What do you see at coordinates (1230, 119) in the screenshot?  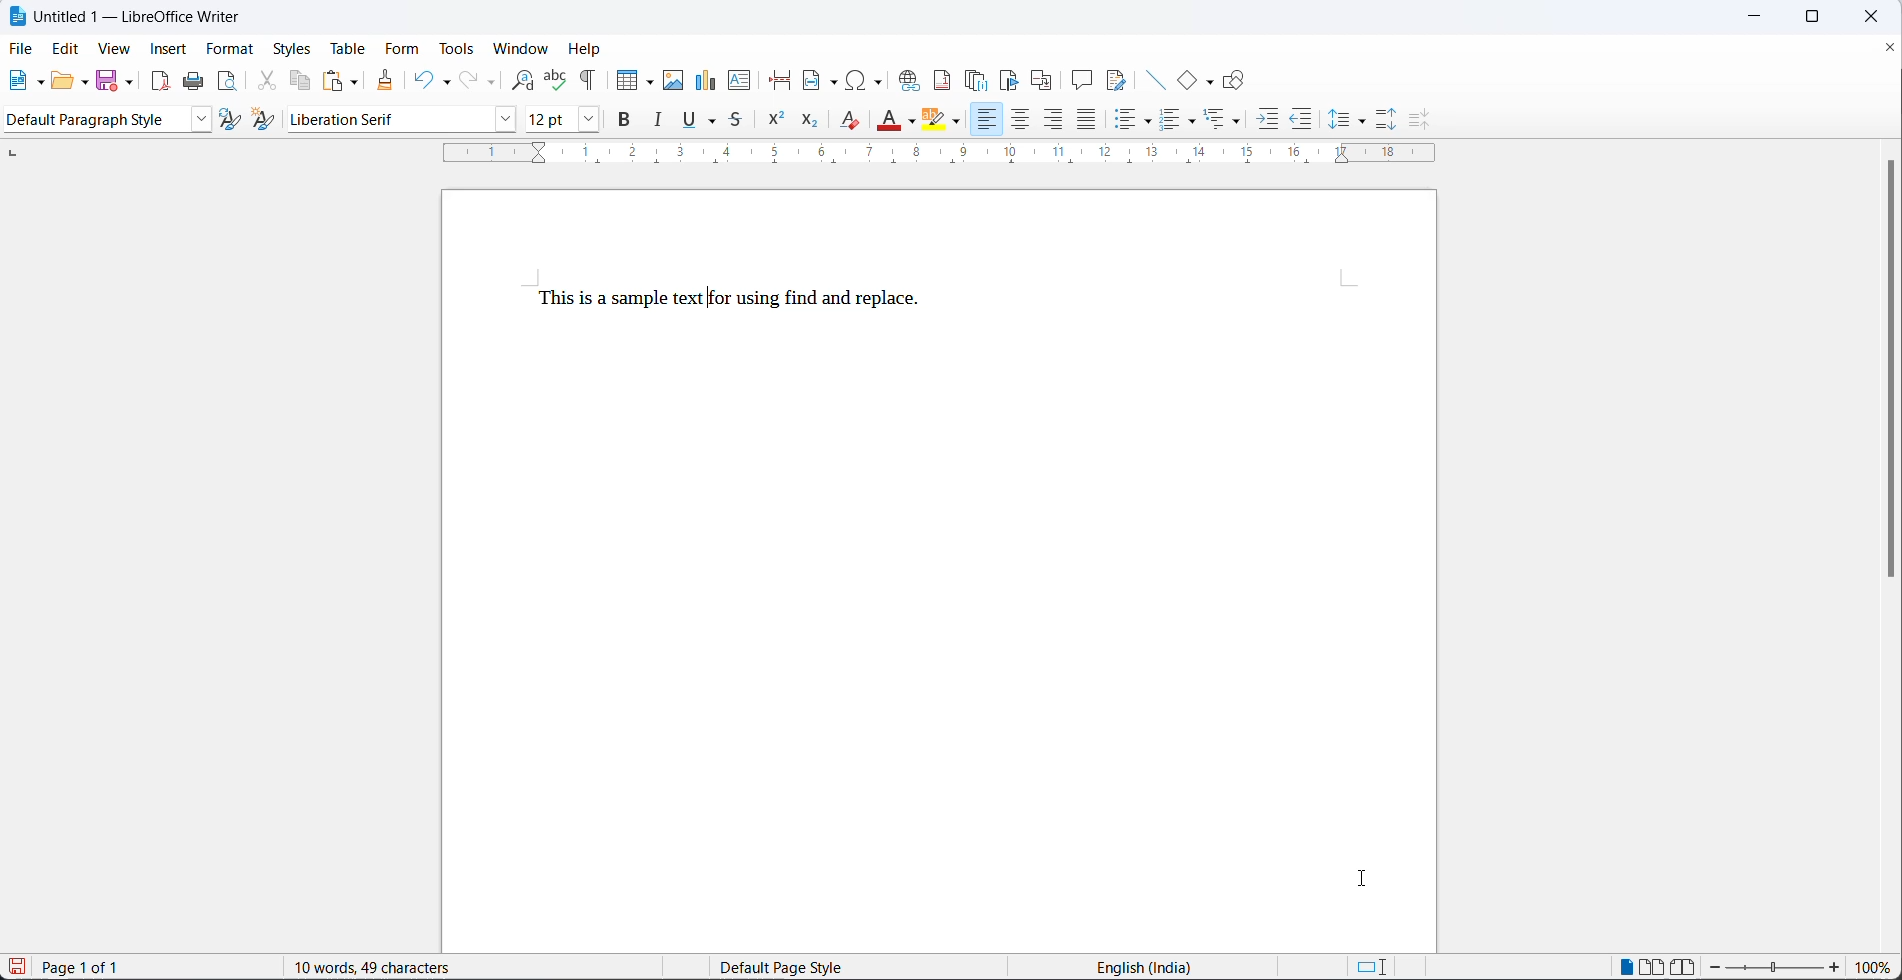 I see `select outline formatting` at bounding box center [1230, 119].